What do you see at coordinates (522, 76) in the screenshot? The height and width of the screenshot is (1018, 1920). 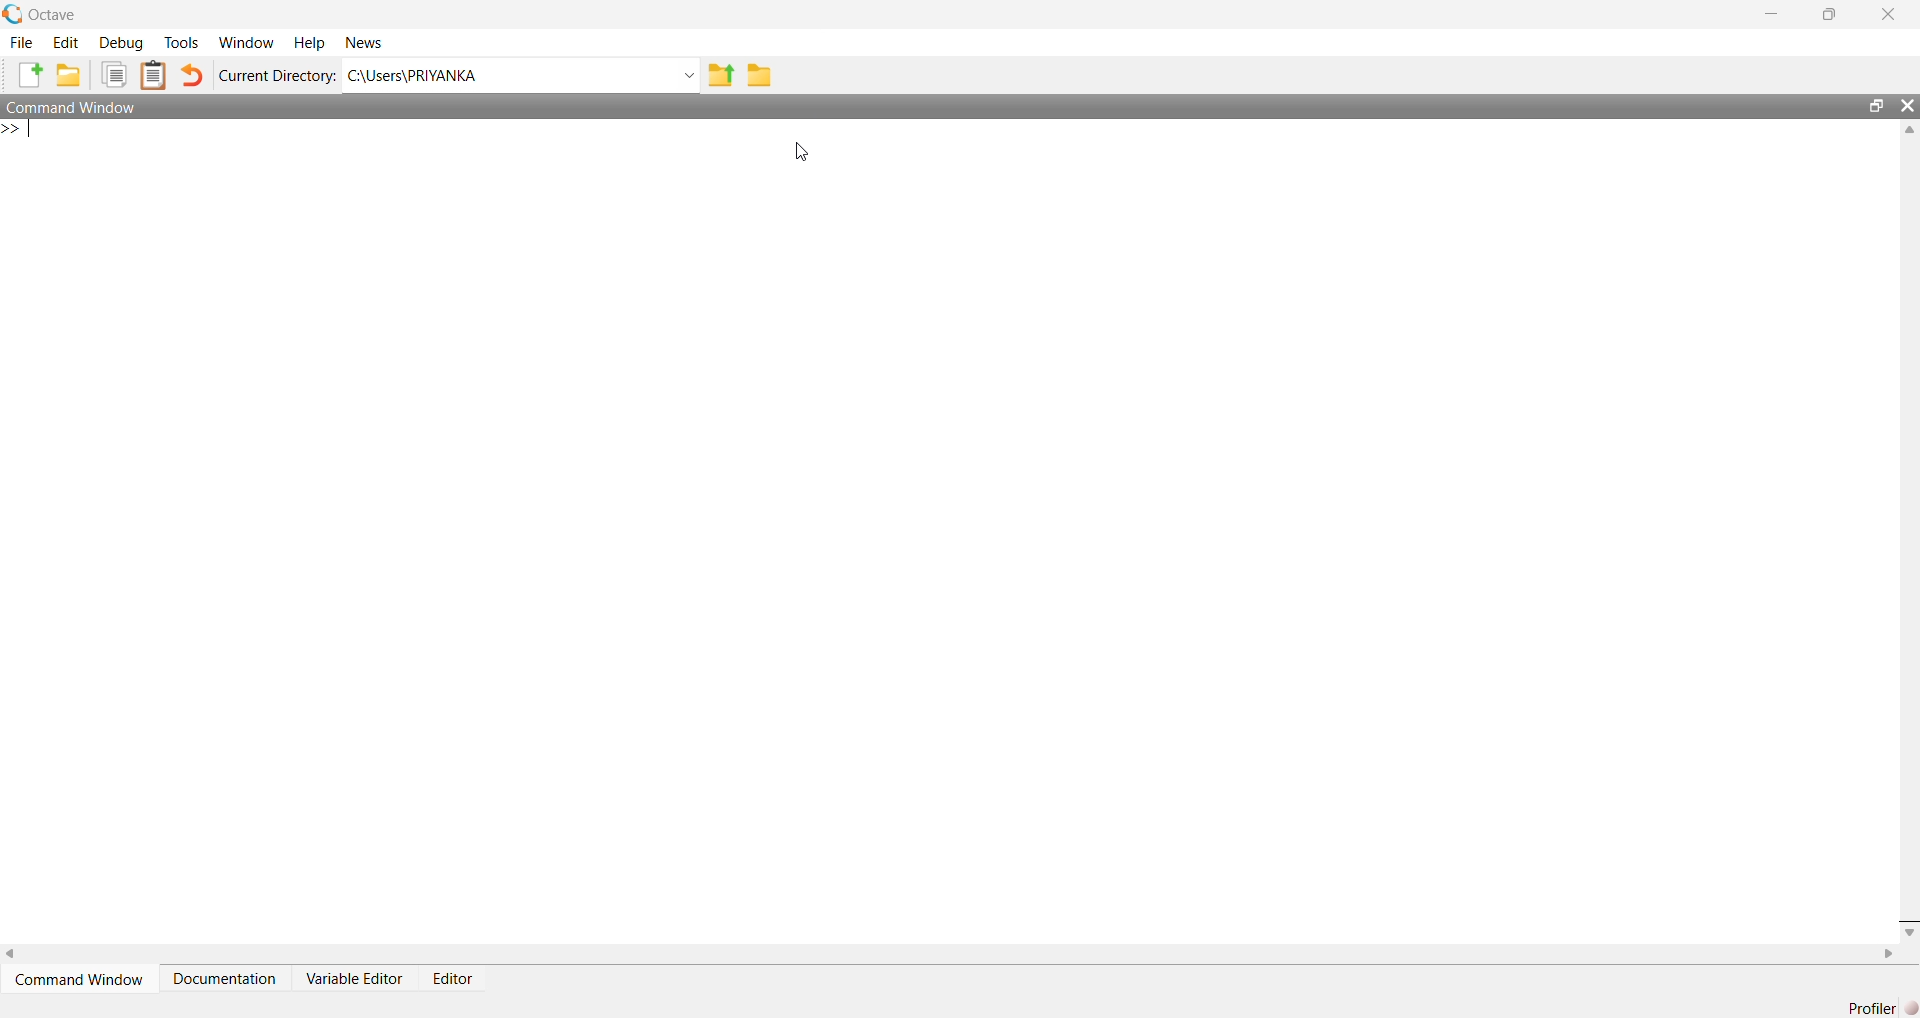 I see `C:\Users\PRIYANKA` at bounding box center [522, 76].